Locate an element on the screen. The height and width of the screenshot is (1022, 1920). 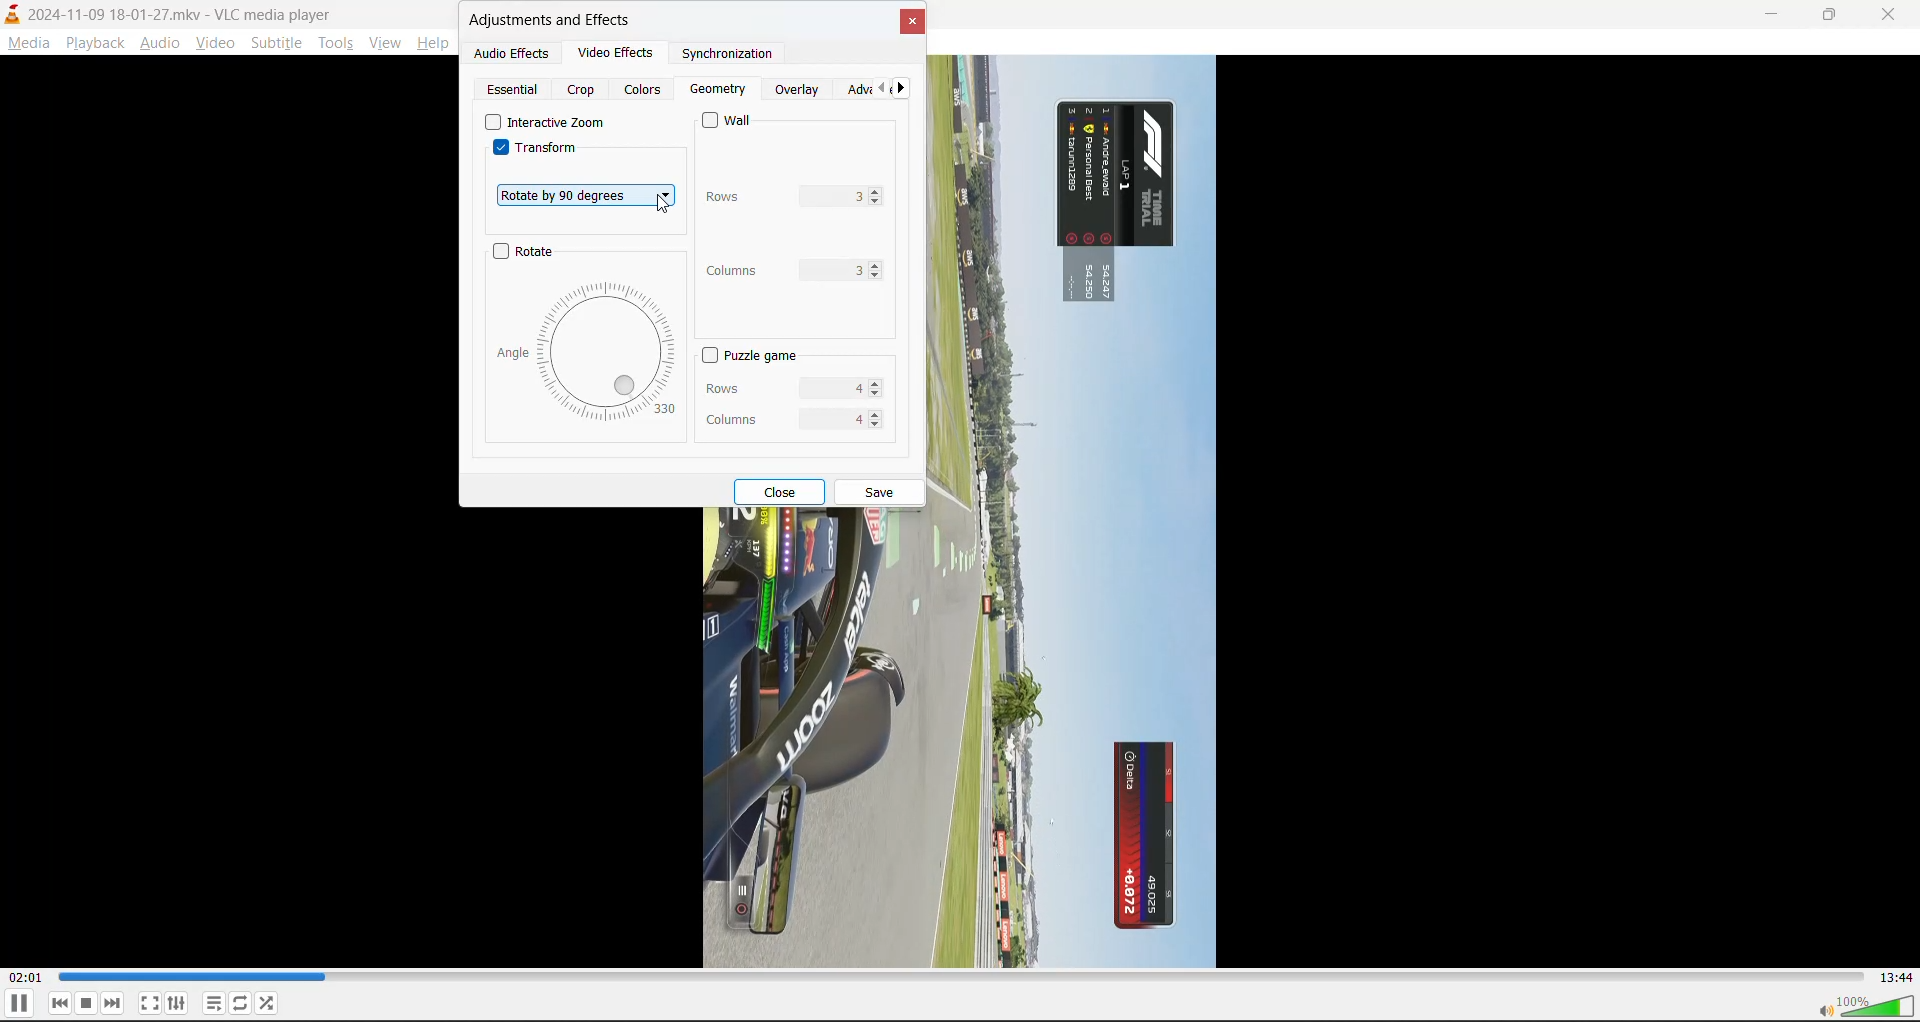
minimize is located at coordinates (1777, 17).